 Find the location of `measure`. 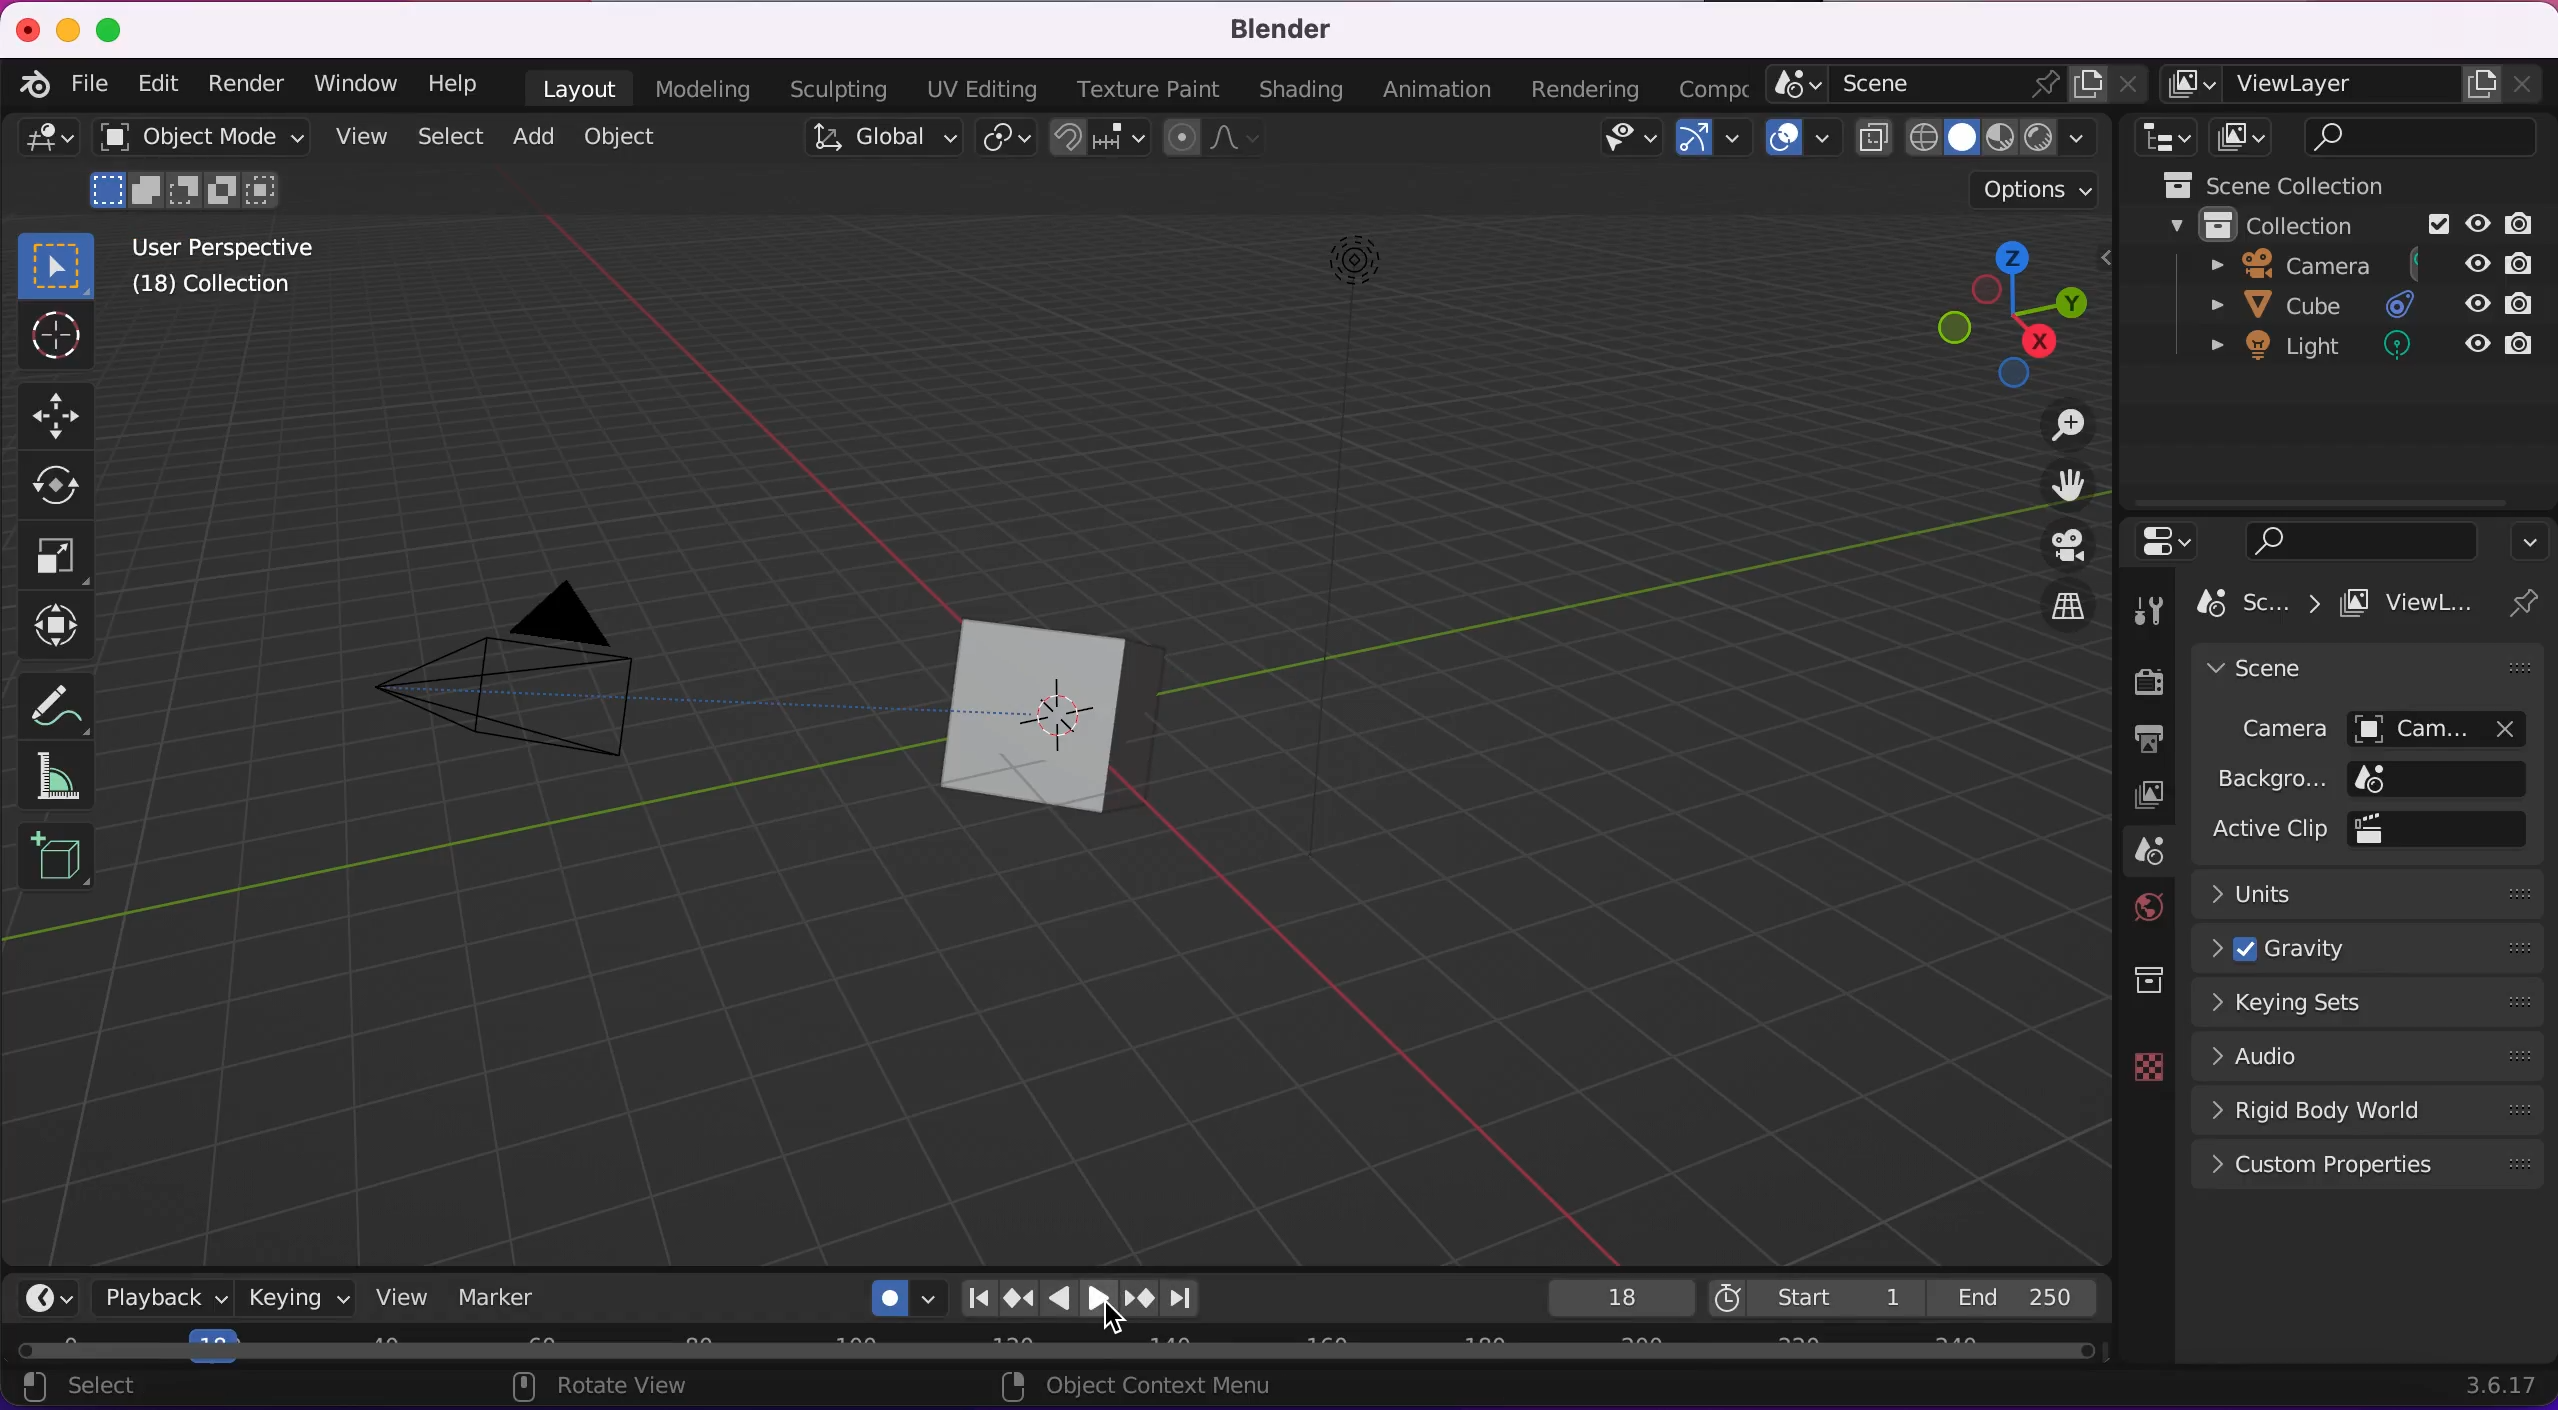

measure is located at coordinates (53, 776).